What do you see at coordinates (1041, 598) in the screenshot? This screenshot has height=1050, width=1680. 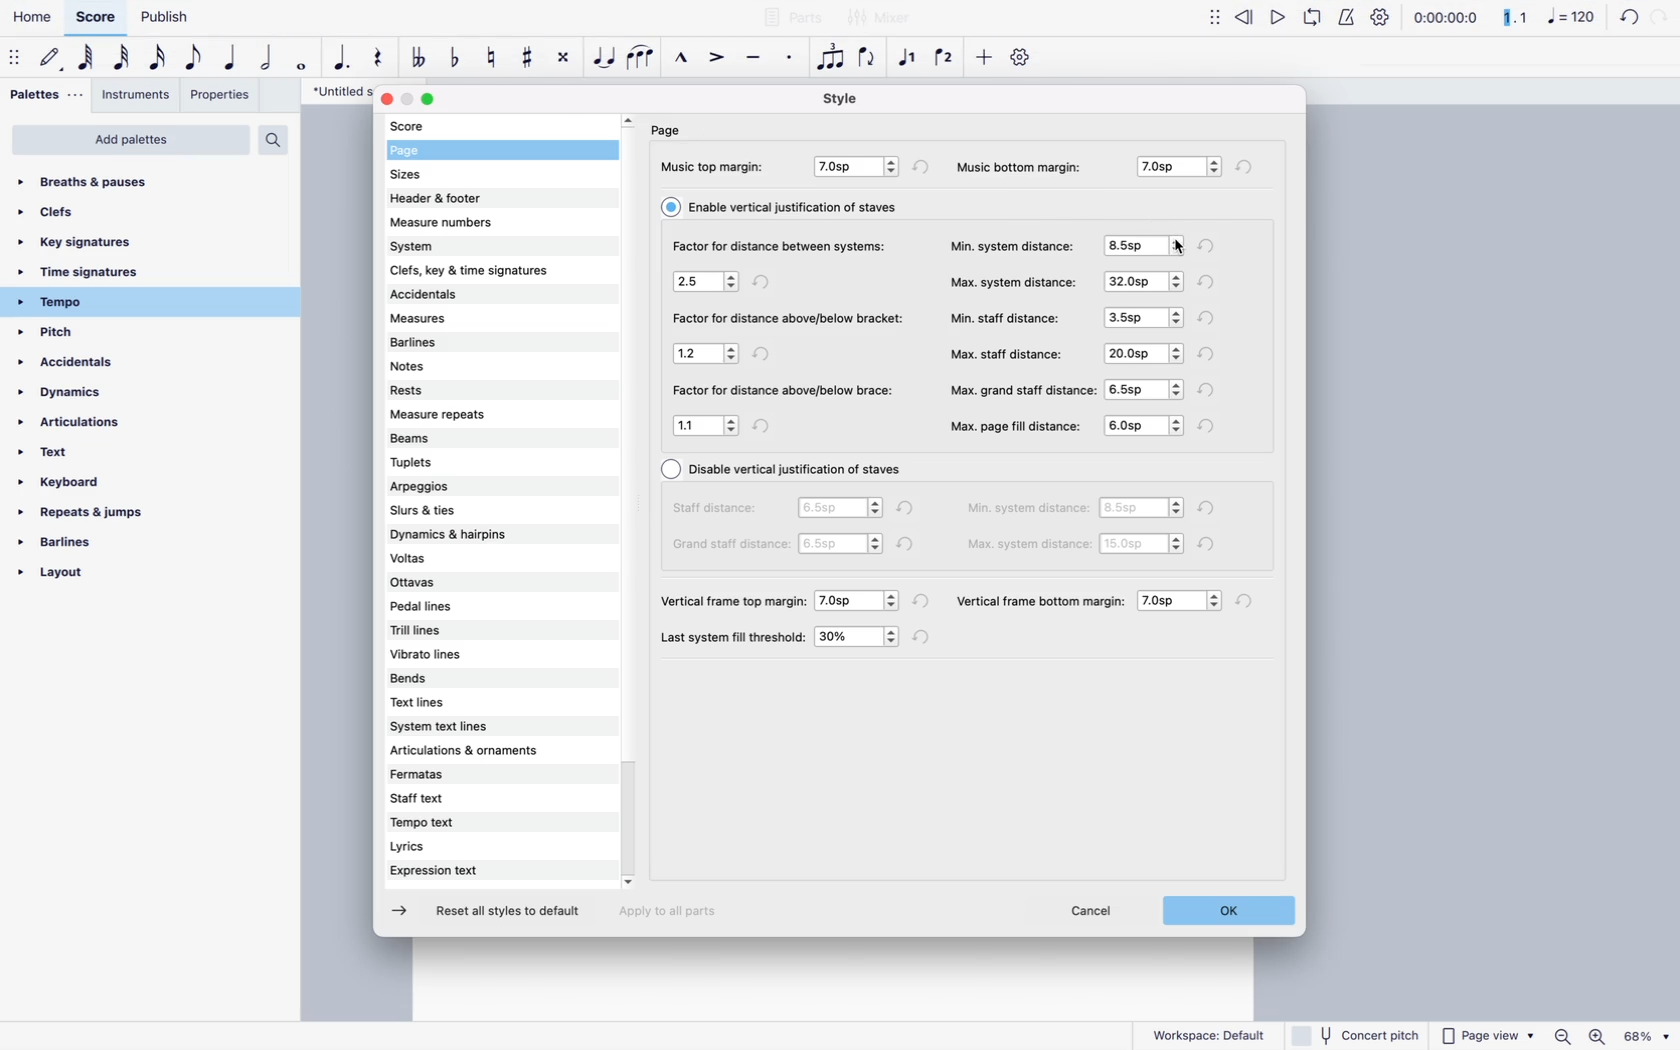 I see `vertical frame bottom margin` at bounding box center [1041, 598].